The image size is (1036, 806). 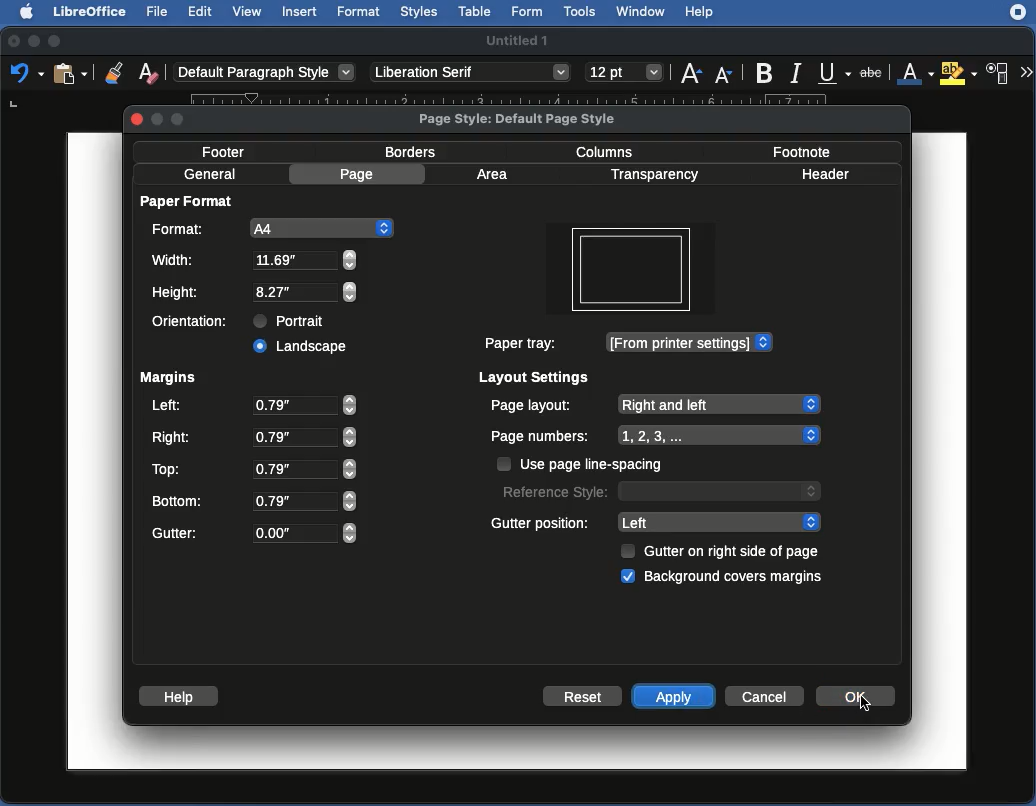 What do you see at coordinates (306, 292) in the screenshot?
I see `11.69` at bounding box center [306, 292].